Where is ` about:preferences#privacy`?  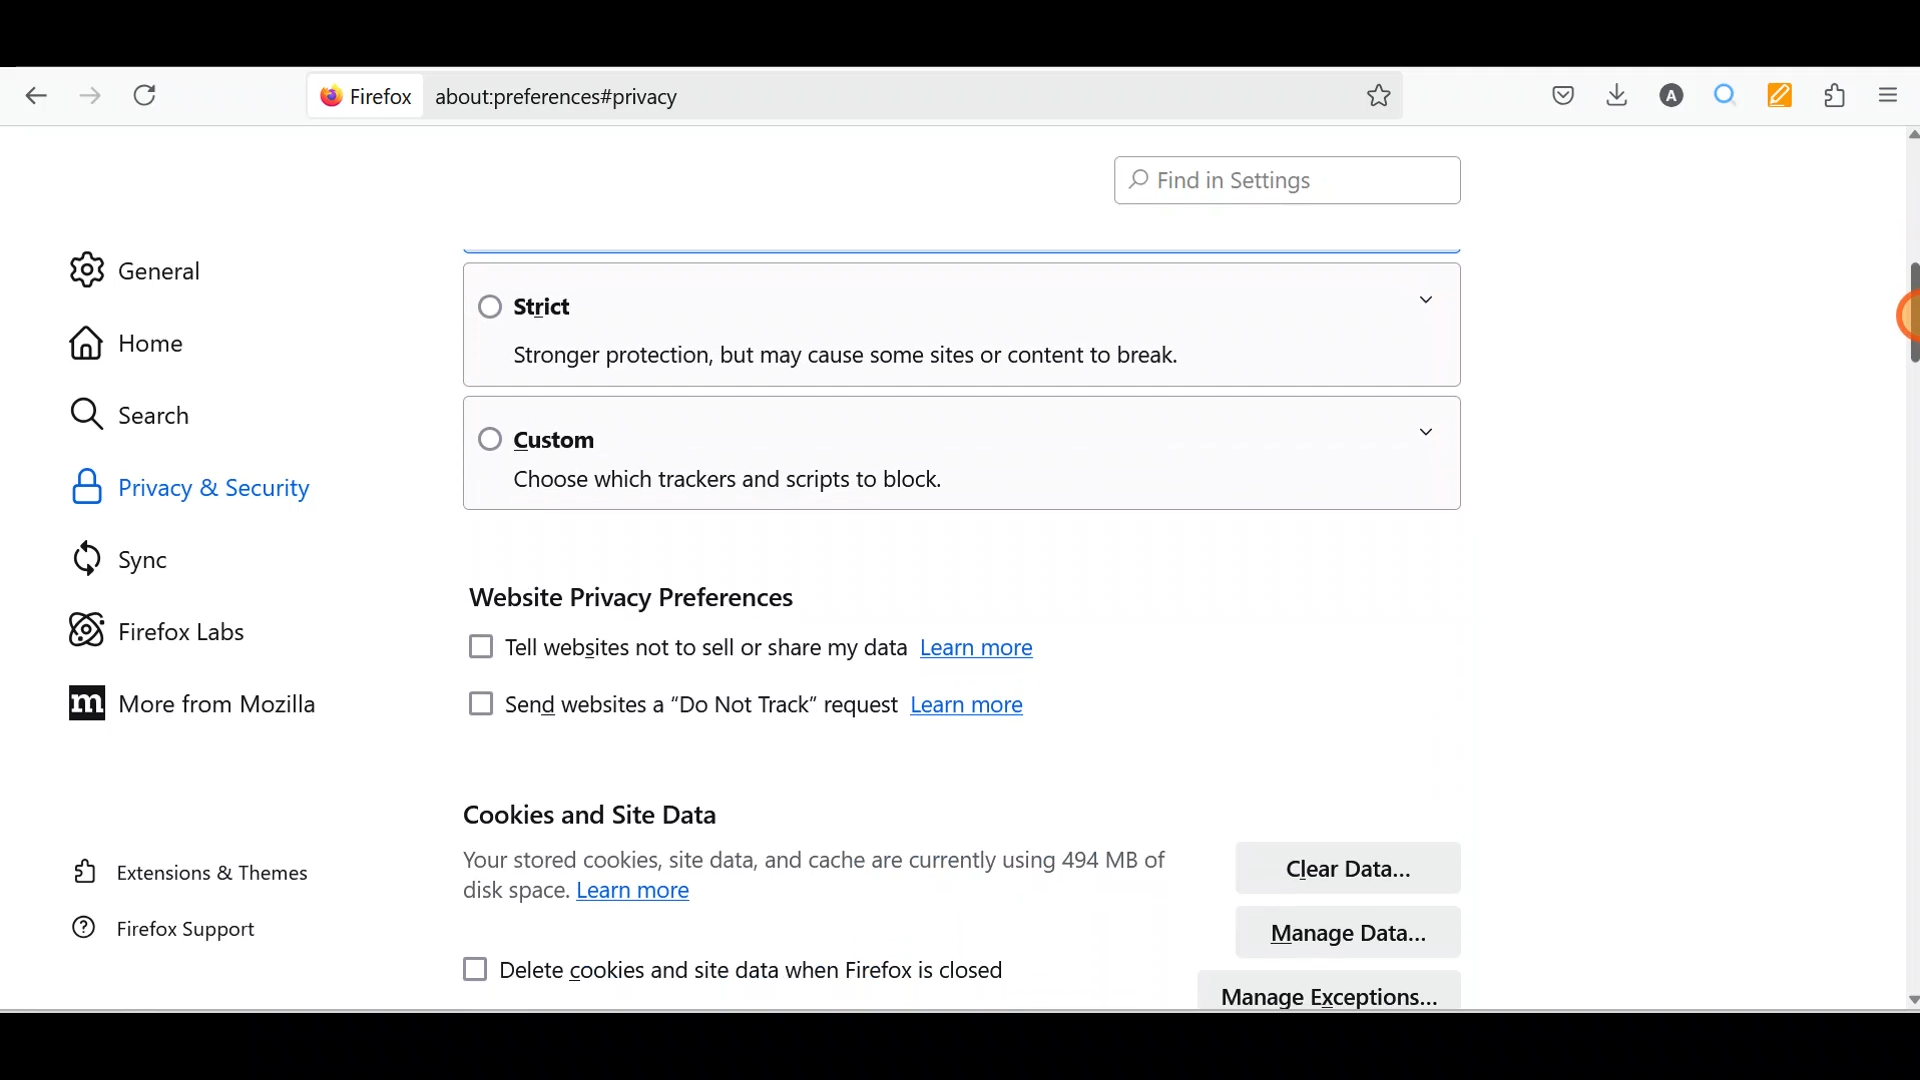
 about:preferences#privacy is located at coordinates (882, 97).